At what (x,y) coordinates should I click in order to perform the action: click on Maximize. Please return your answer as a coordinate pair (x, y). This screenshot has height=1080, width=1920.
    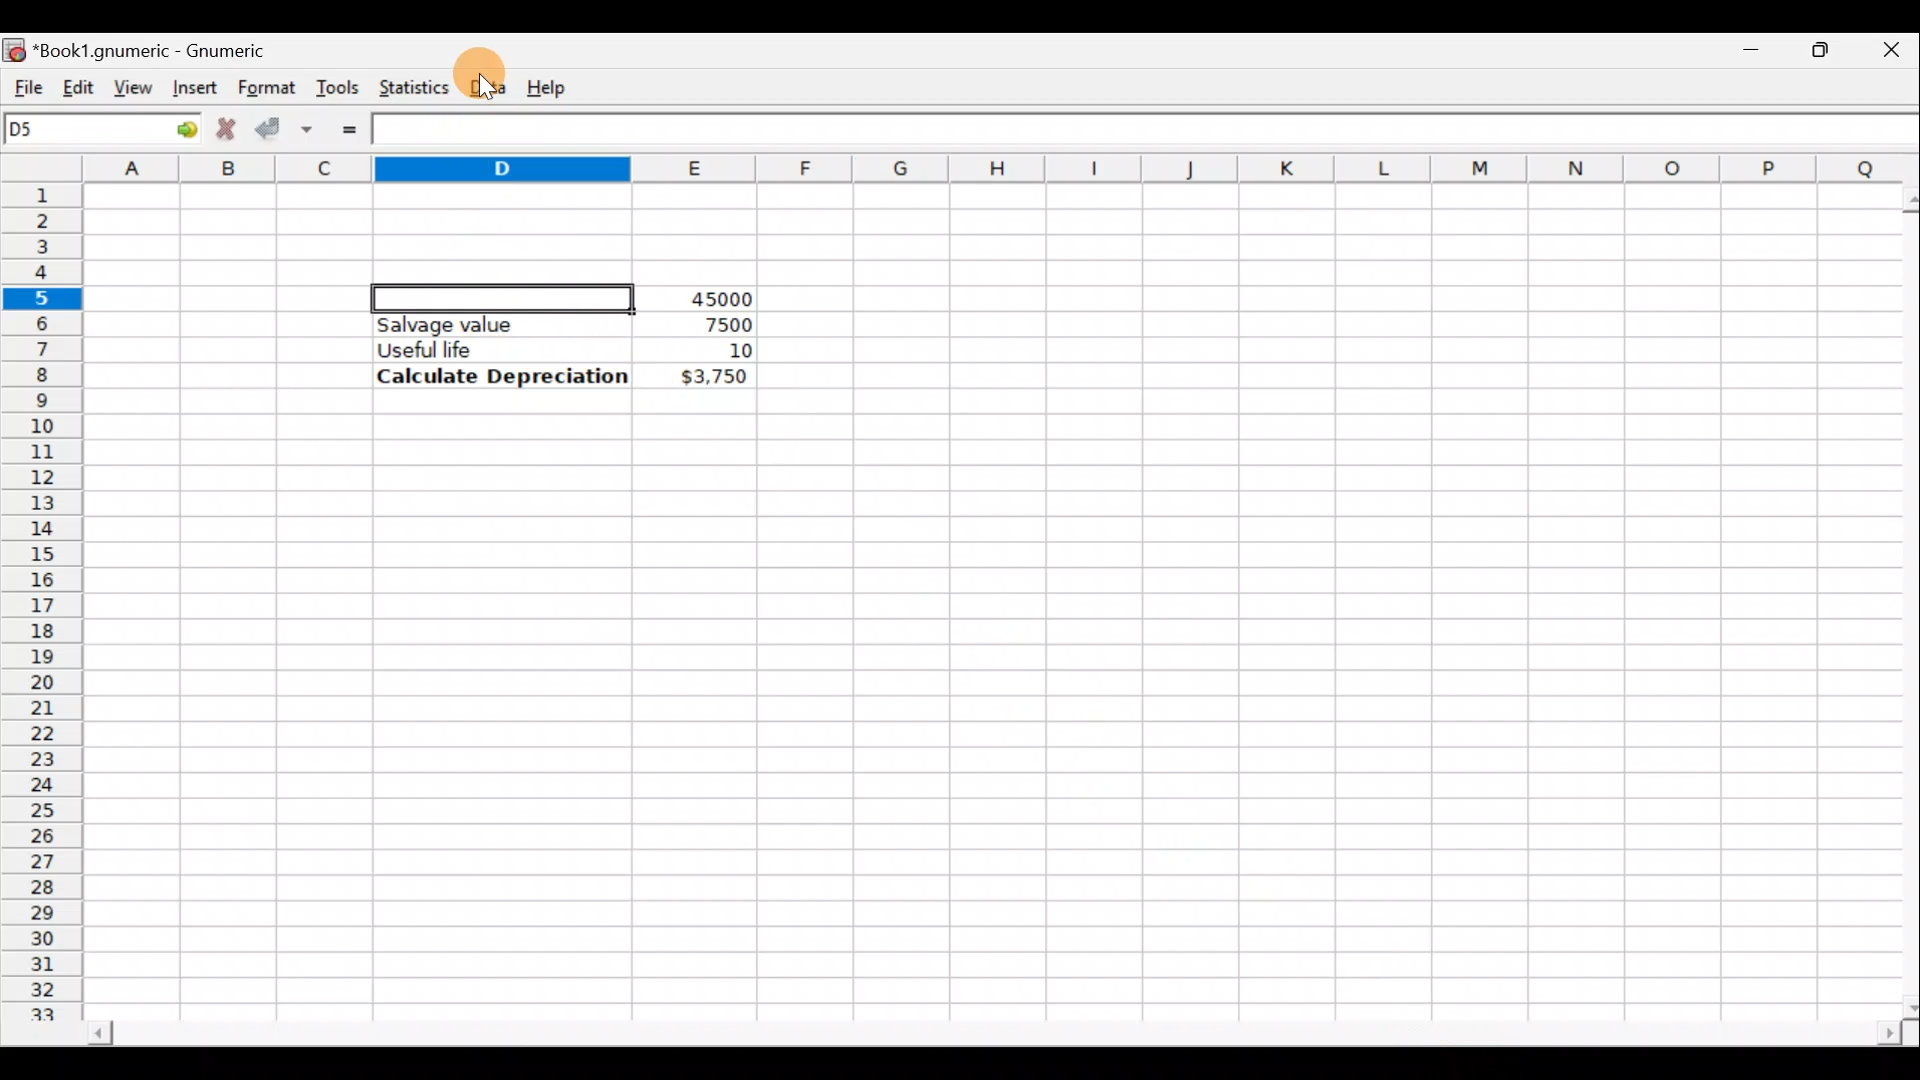
    Looking at the image, I should click on (1825, 46).